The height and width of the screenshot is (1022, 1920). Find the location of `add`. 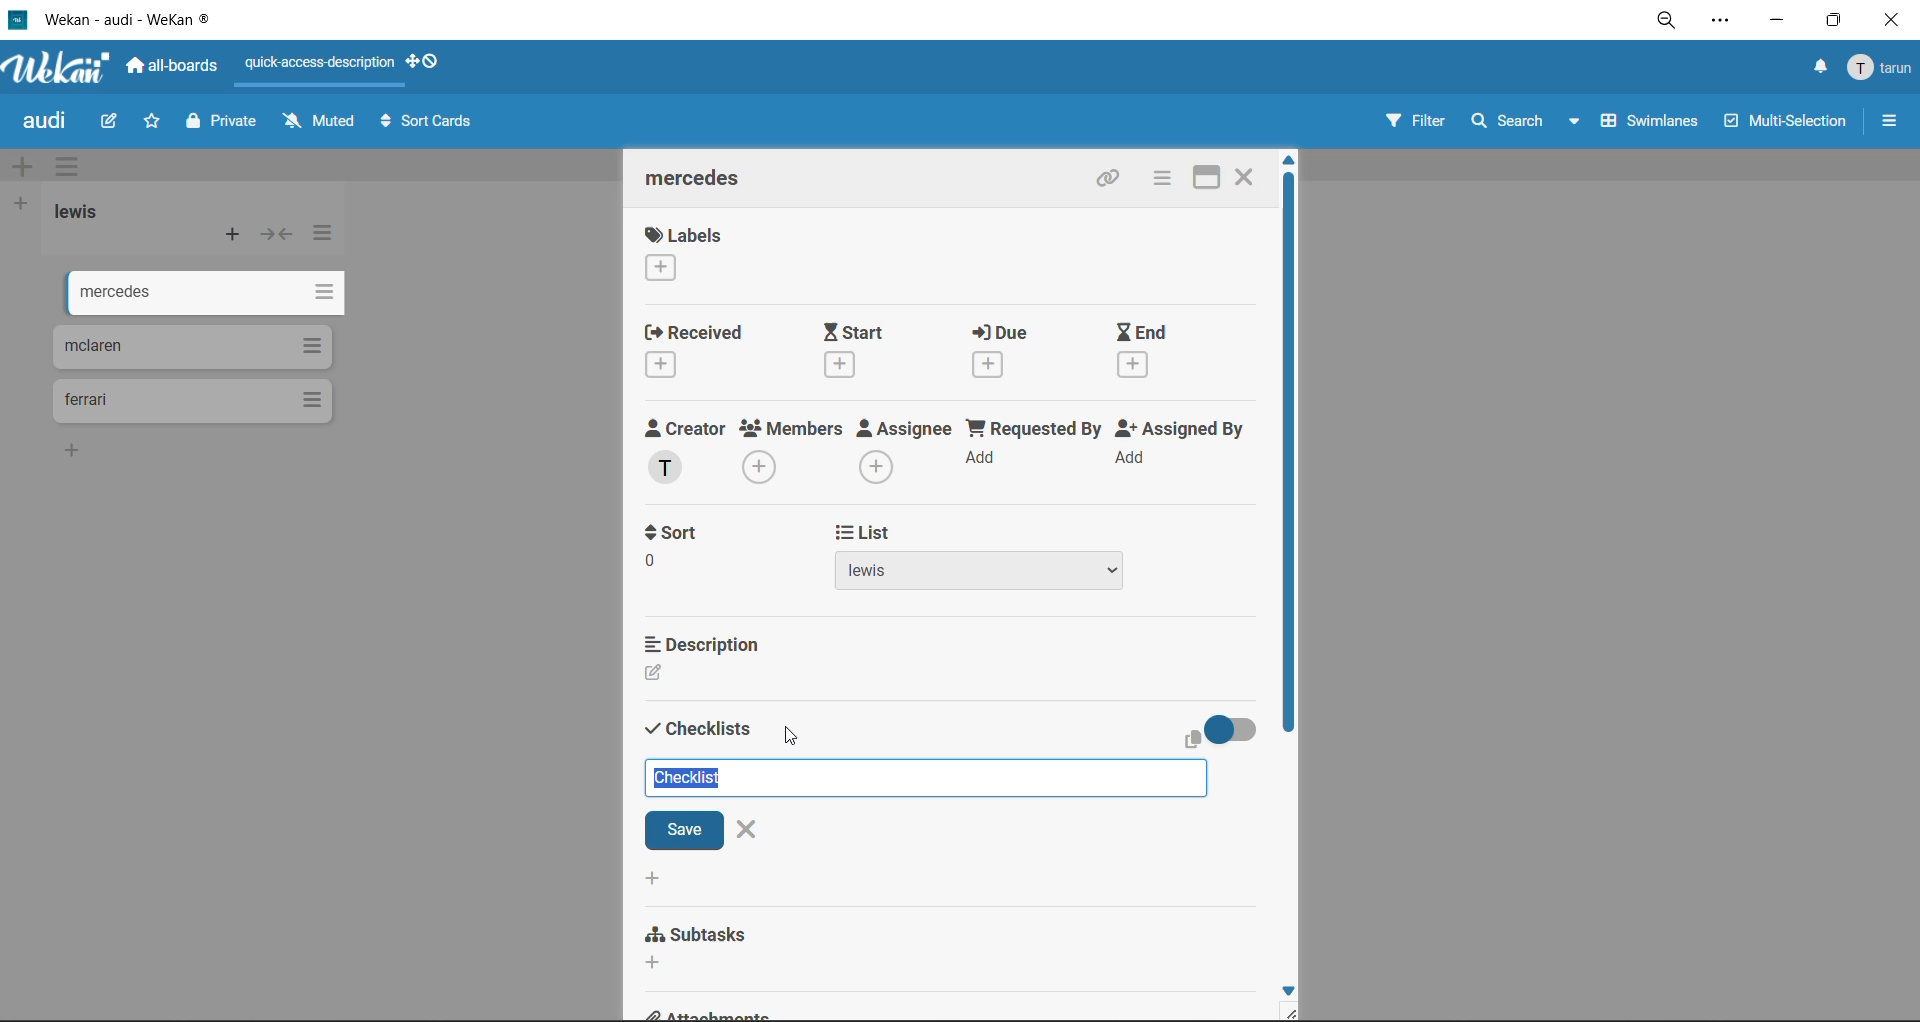

add is located at coordinates (653, 877).